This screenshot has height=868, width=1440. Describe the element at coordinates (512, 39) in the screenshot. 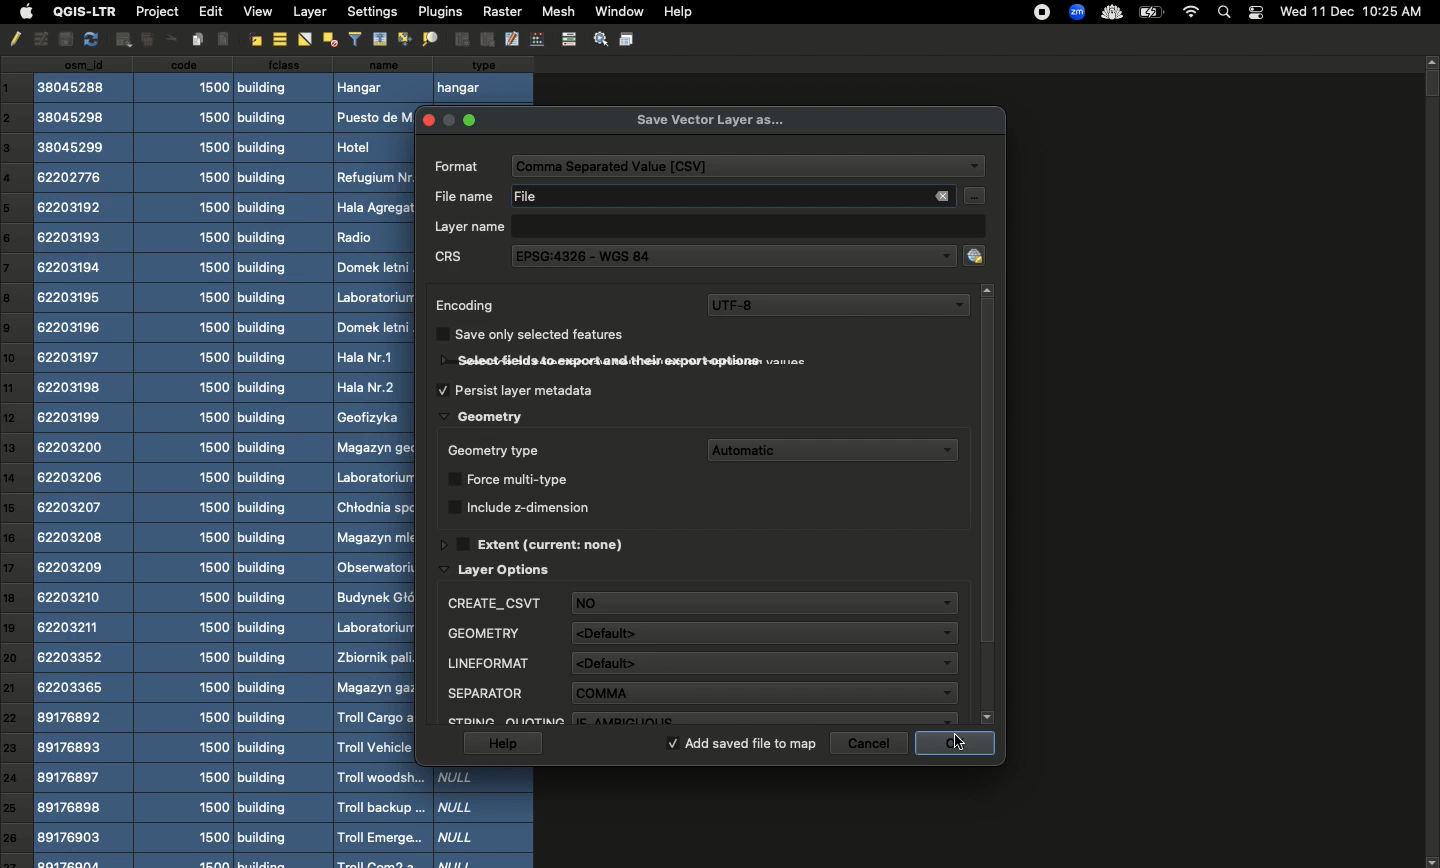

I see `edit` at that location.